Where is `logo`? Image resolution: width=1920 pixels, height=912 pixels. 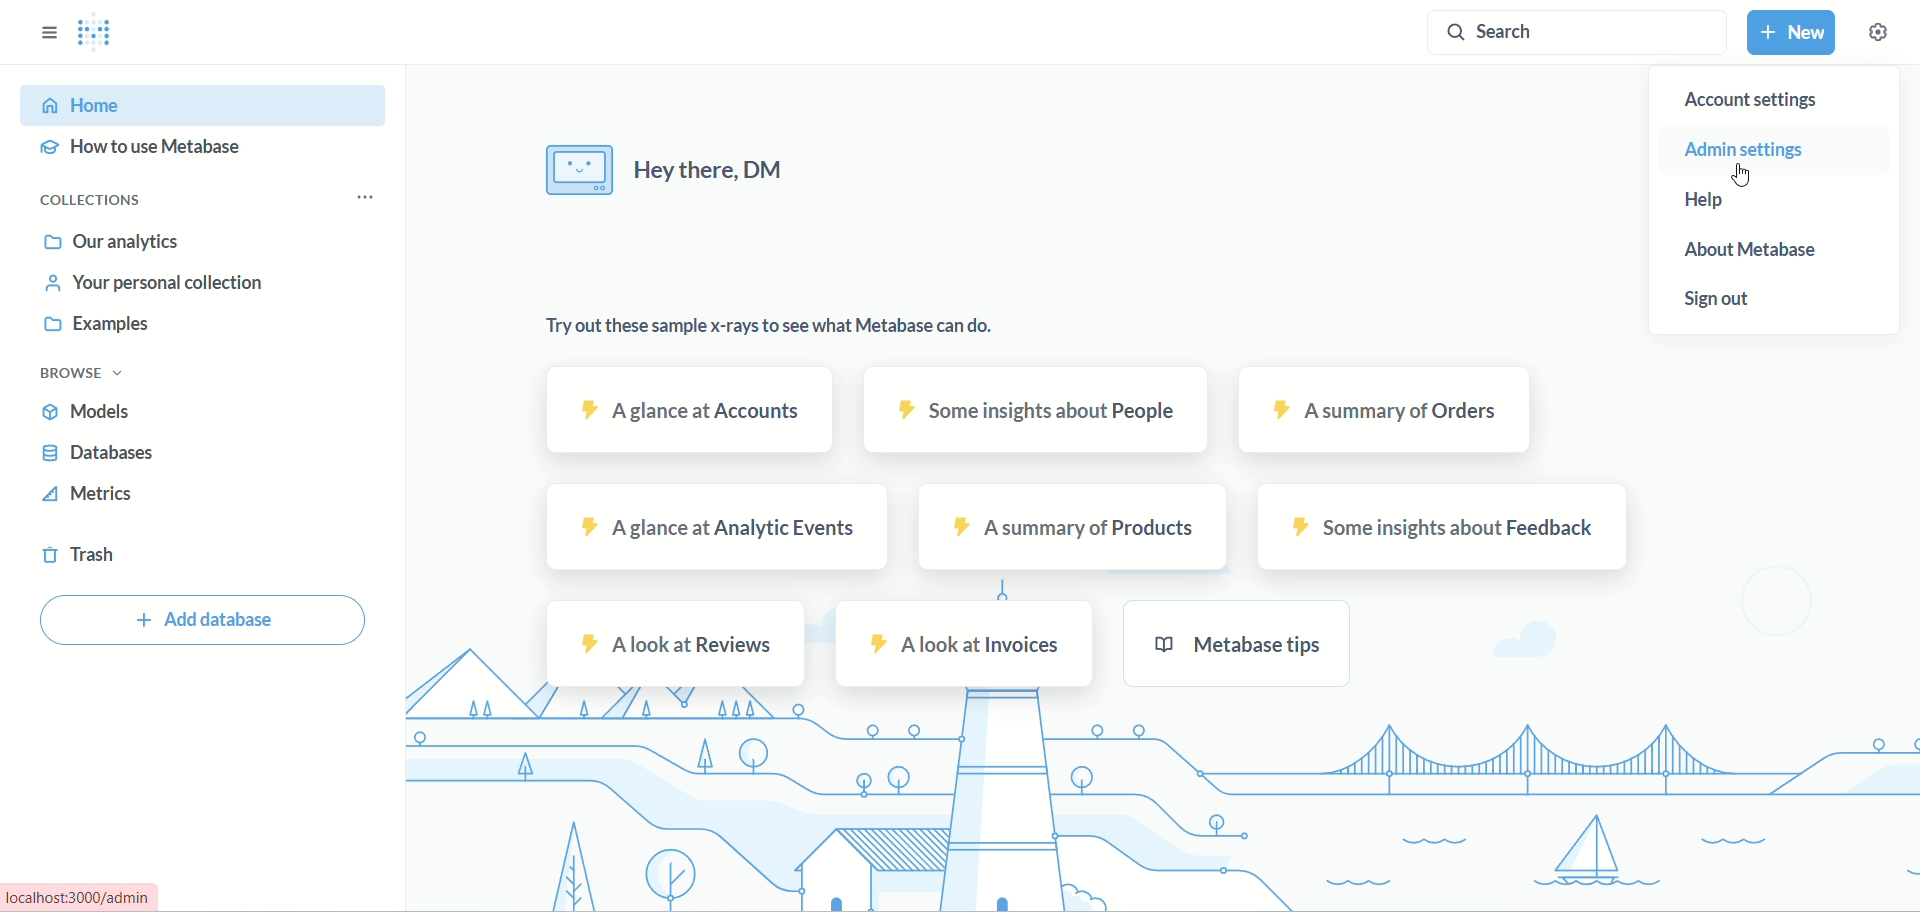
logo is located at coordinates (99, 38).